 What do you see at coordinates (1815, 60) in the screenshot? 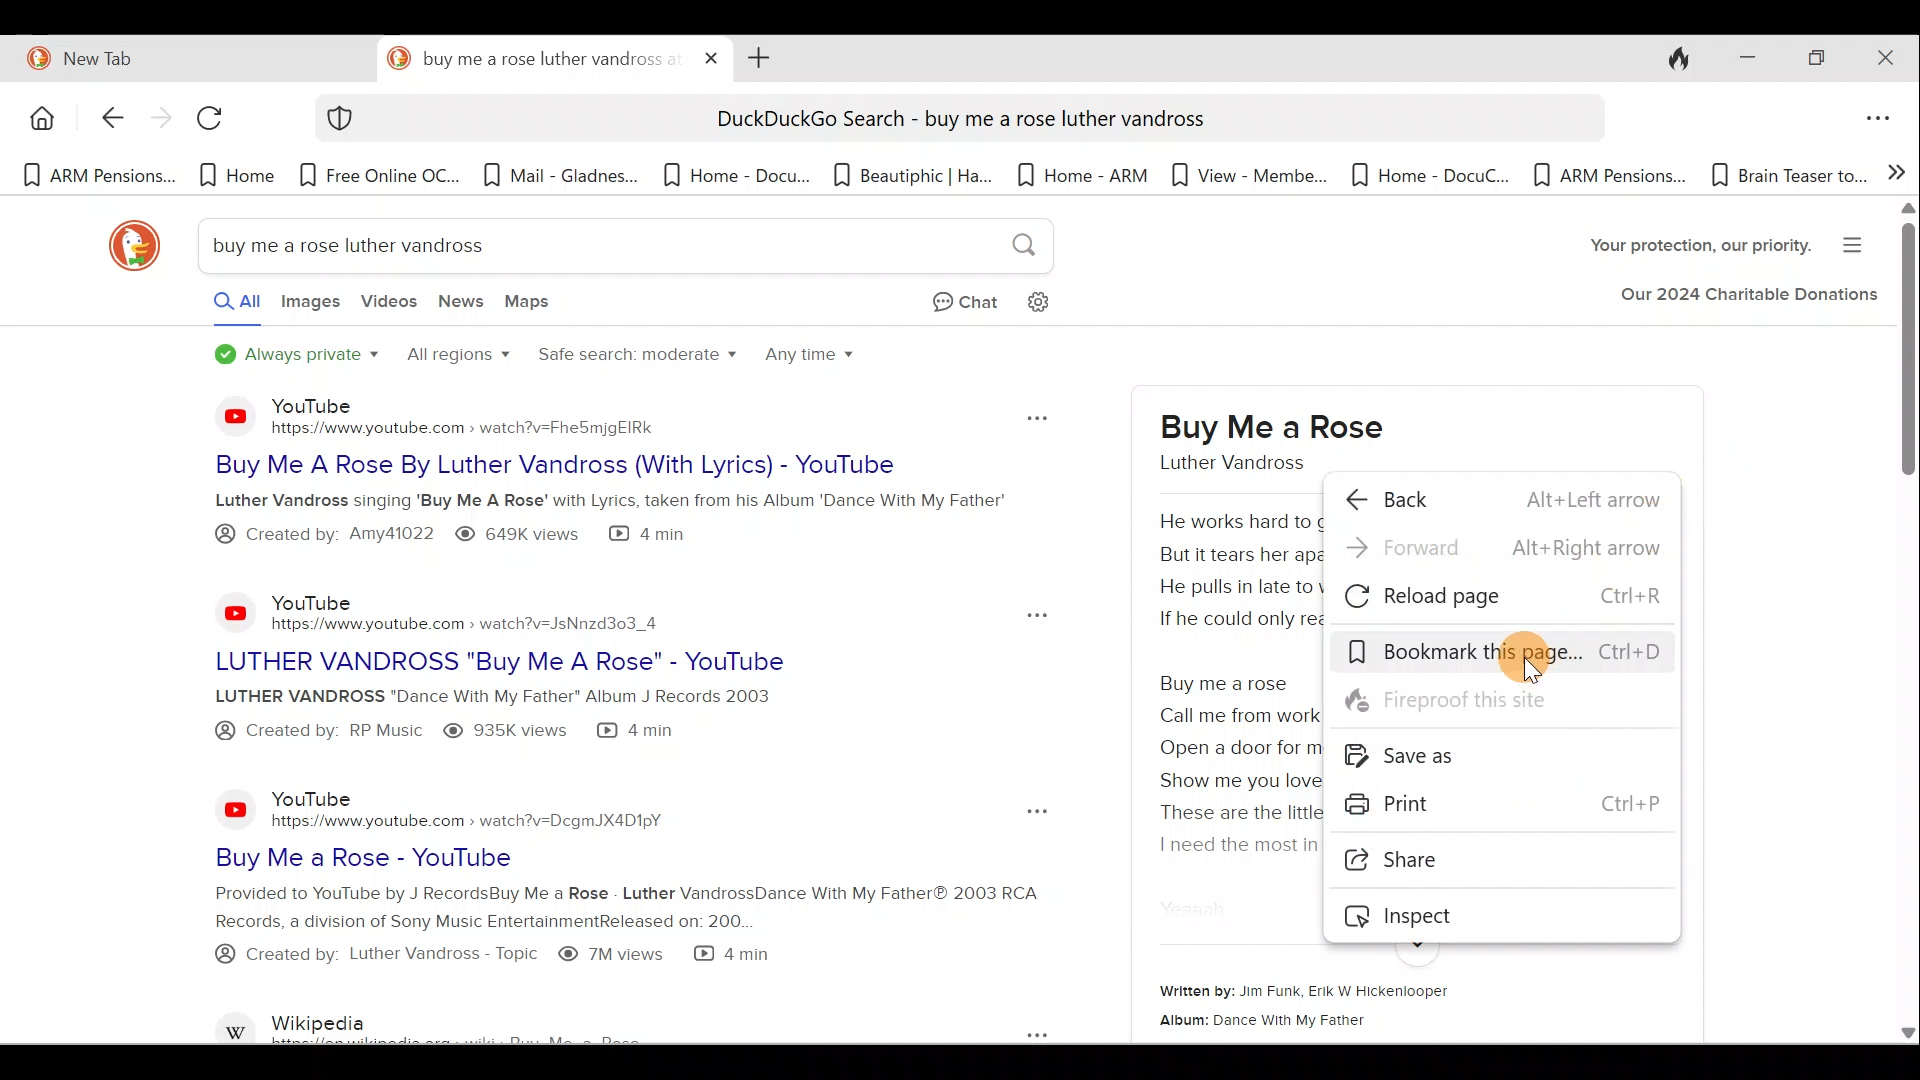
I see `Restore down` at bounding box center [1815, 60].